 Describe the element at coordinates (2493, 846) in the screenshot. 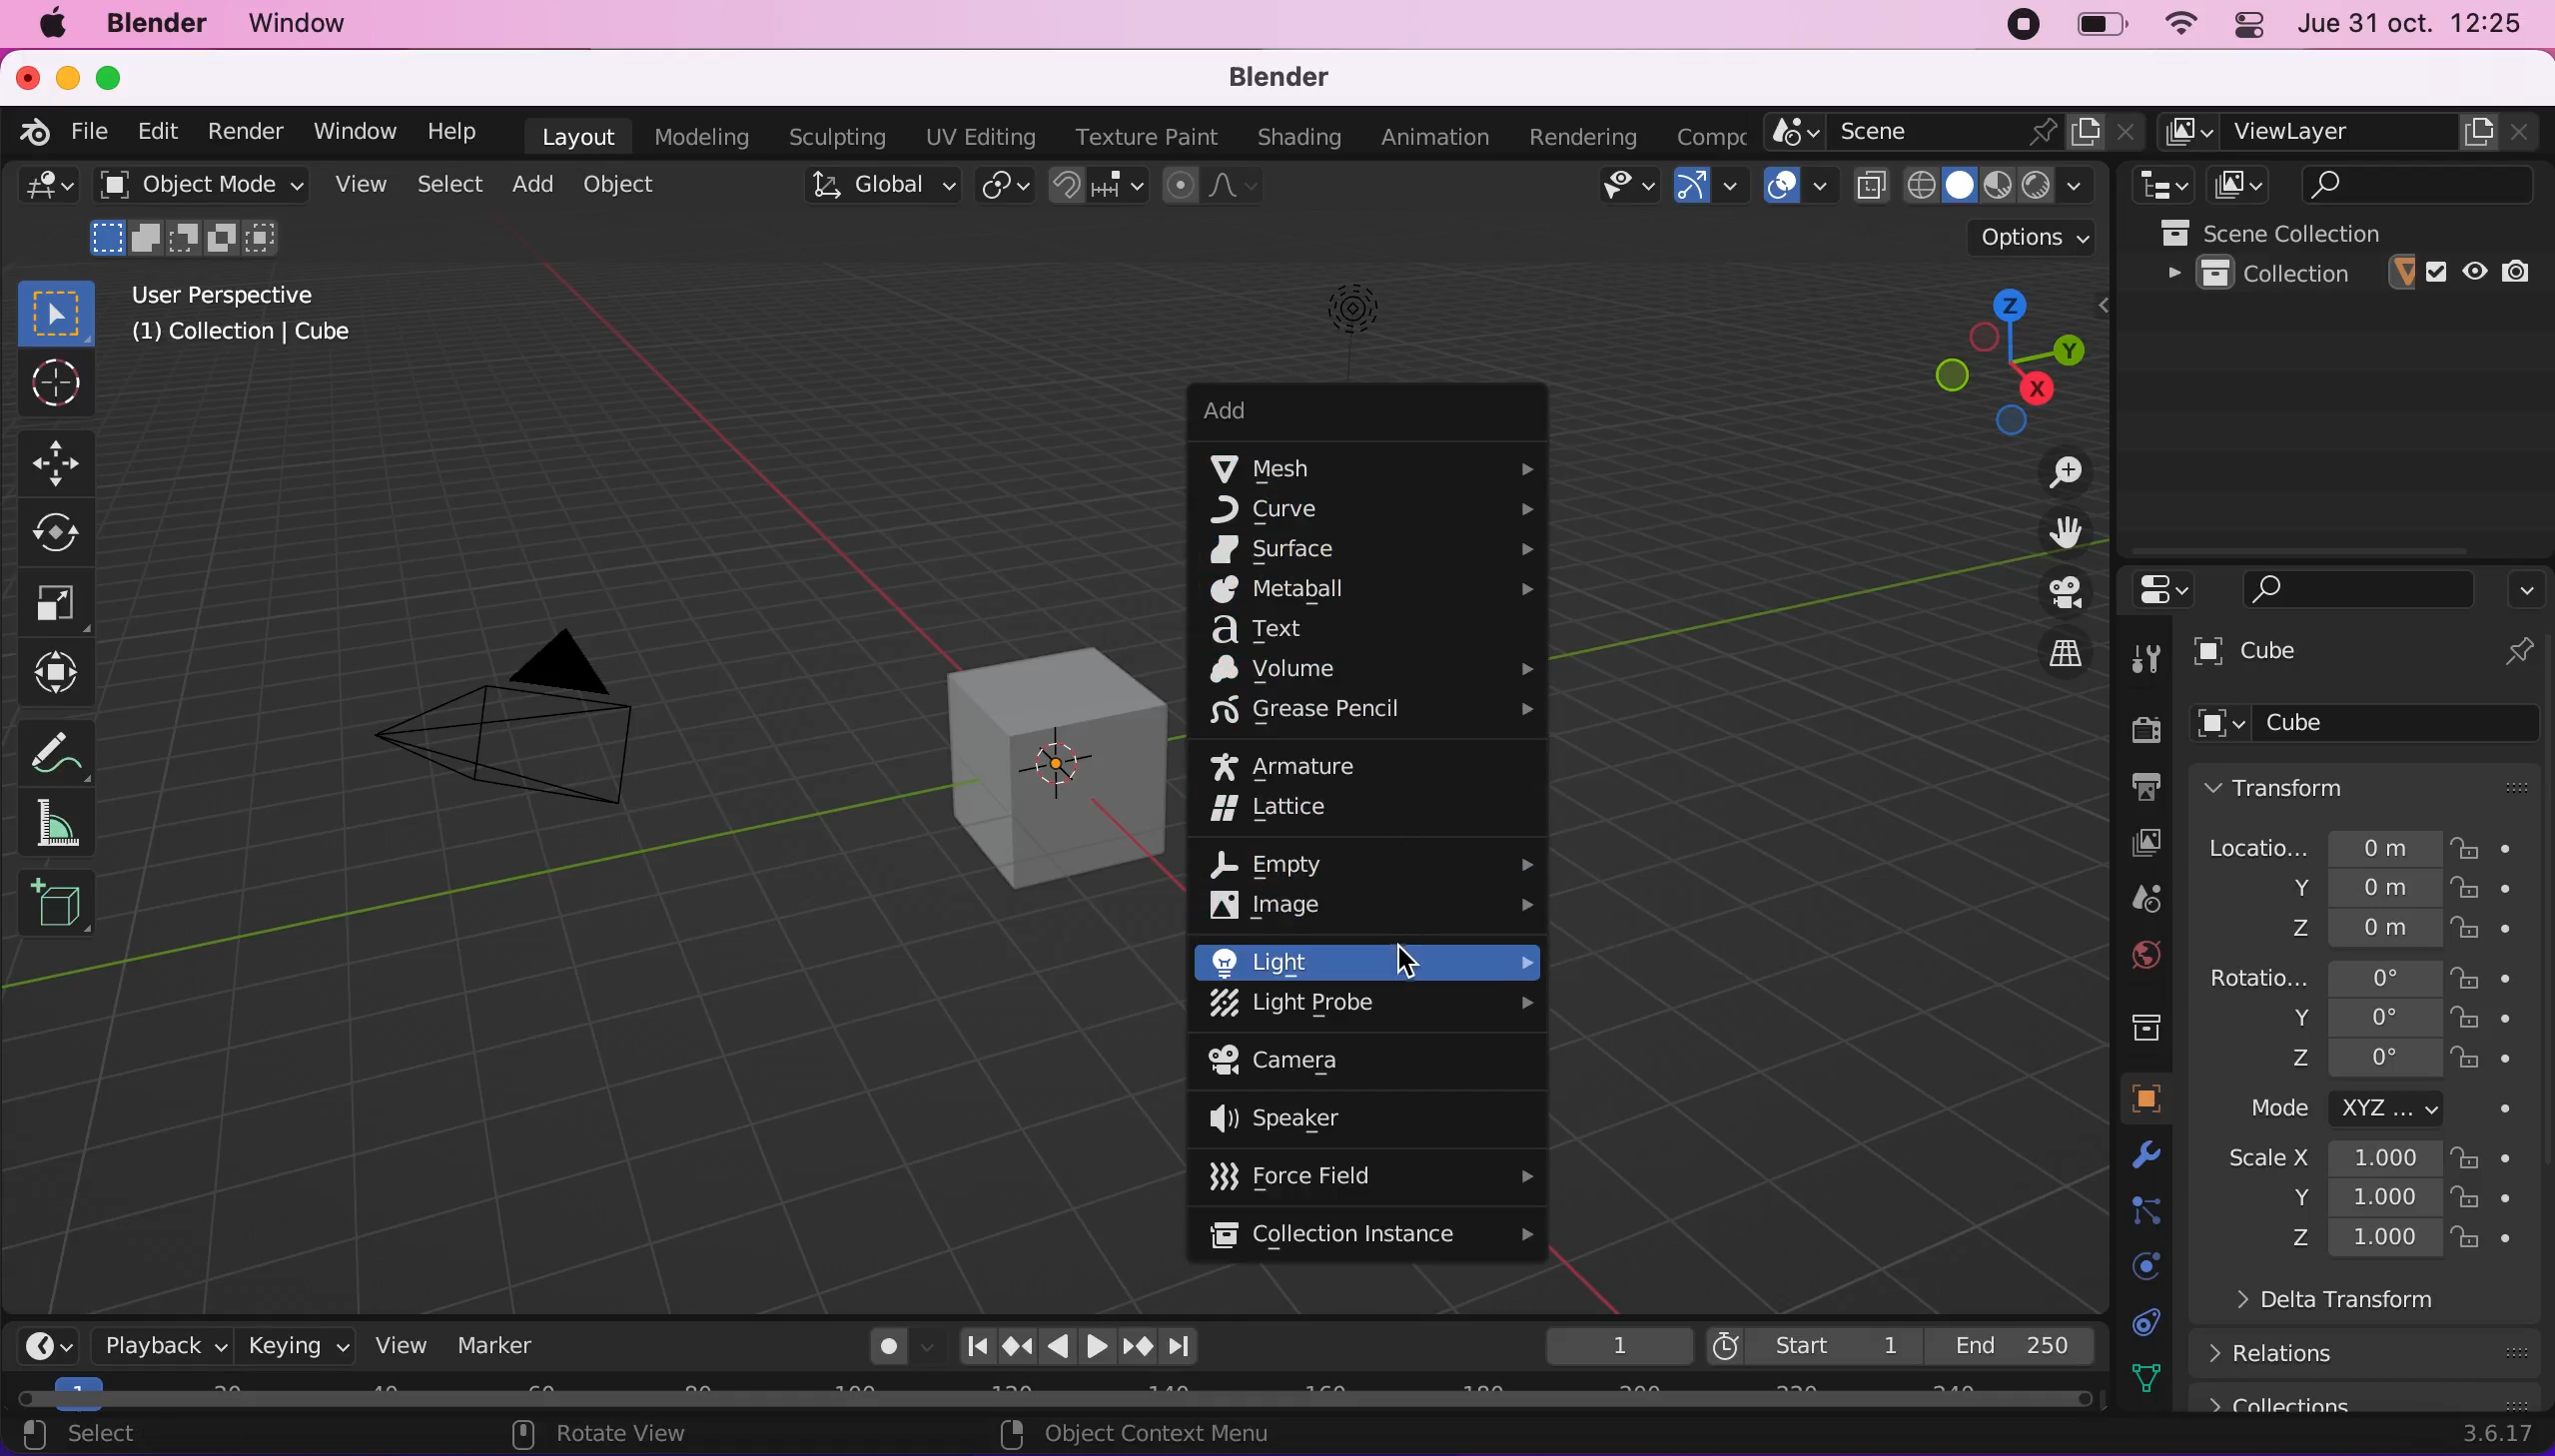

I see `lock` at that location.